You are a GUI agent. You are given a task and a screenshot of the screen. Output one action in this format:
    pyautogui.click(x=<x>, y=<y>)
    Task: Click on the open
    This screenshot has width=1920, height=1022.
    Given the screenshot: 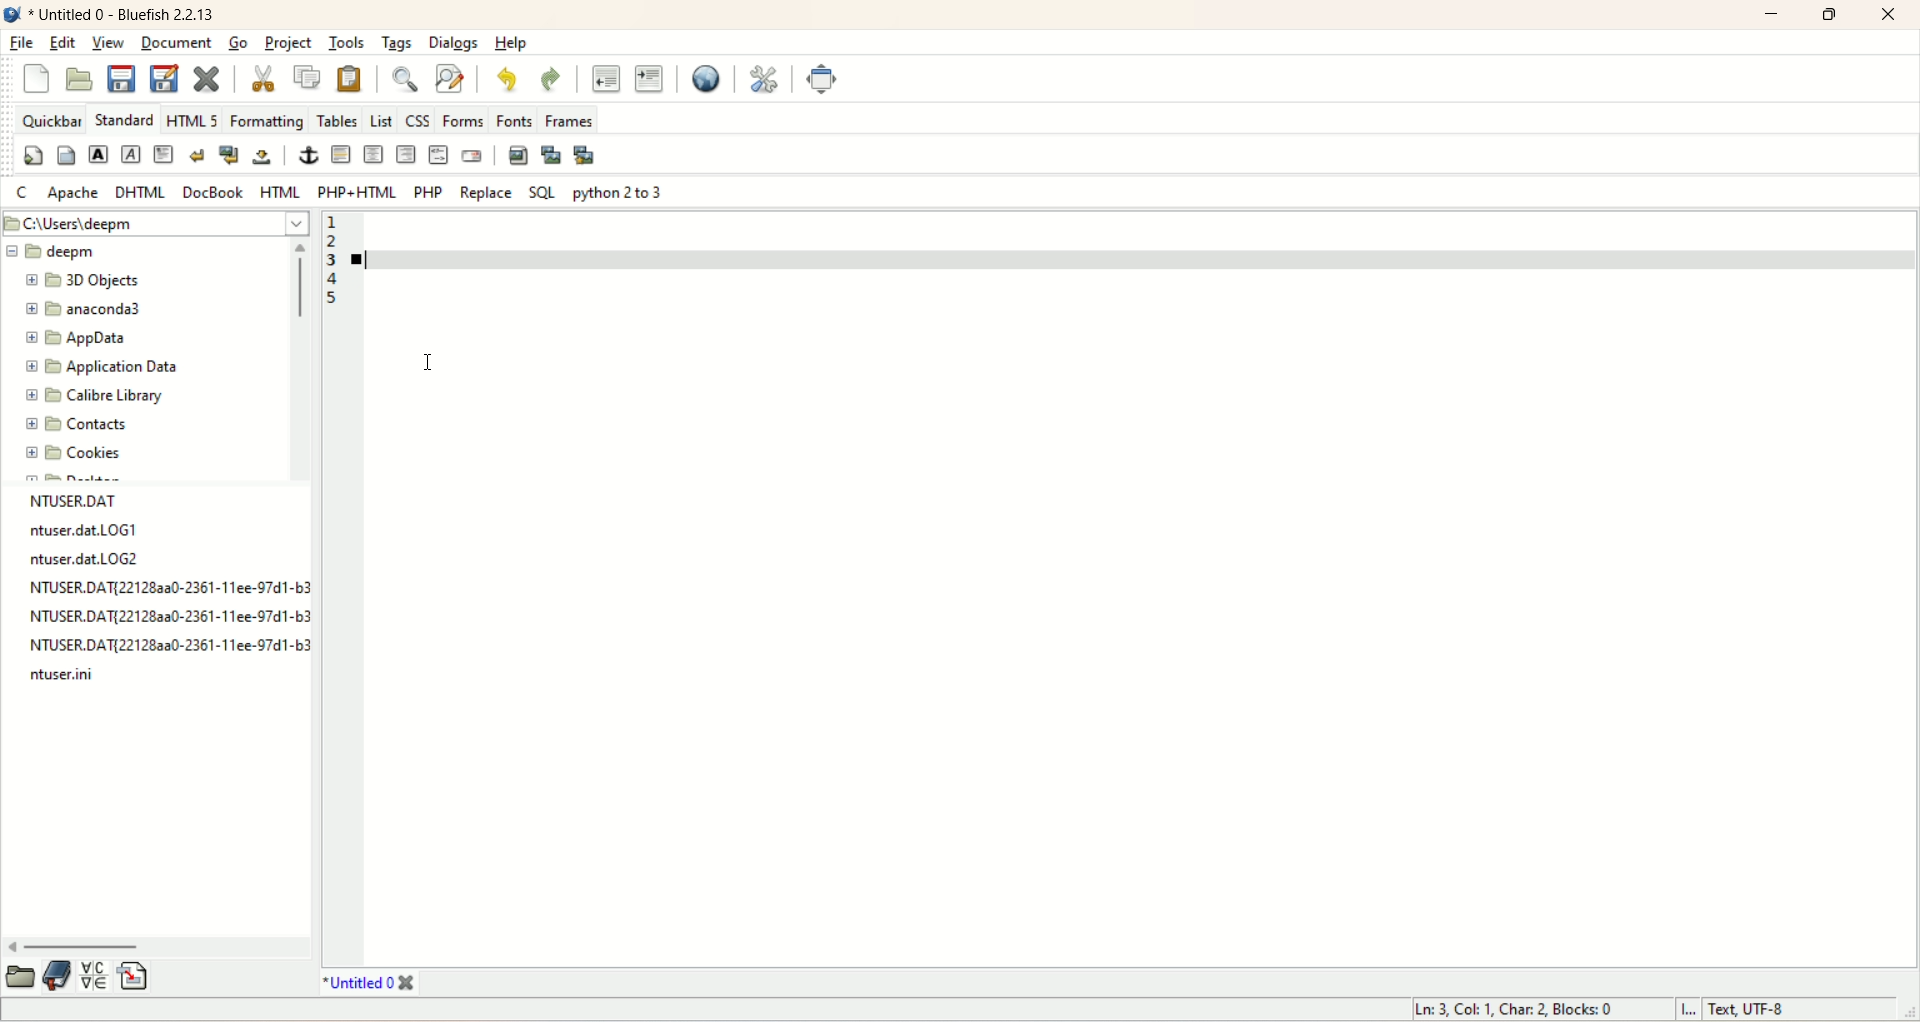 What is the action you would take?
    pyautogui.click(x=20, y=979)
    